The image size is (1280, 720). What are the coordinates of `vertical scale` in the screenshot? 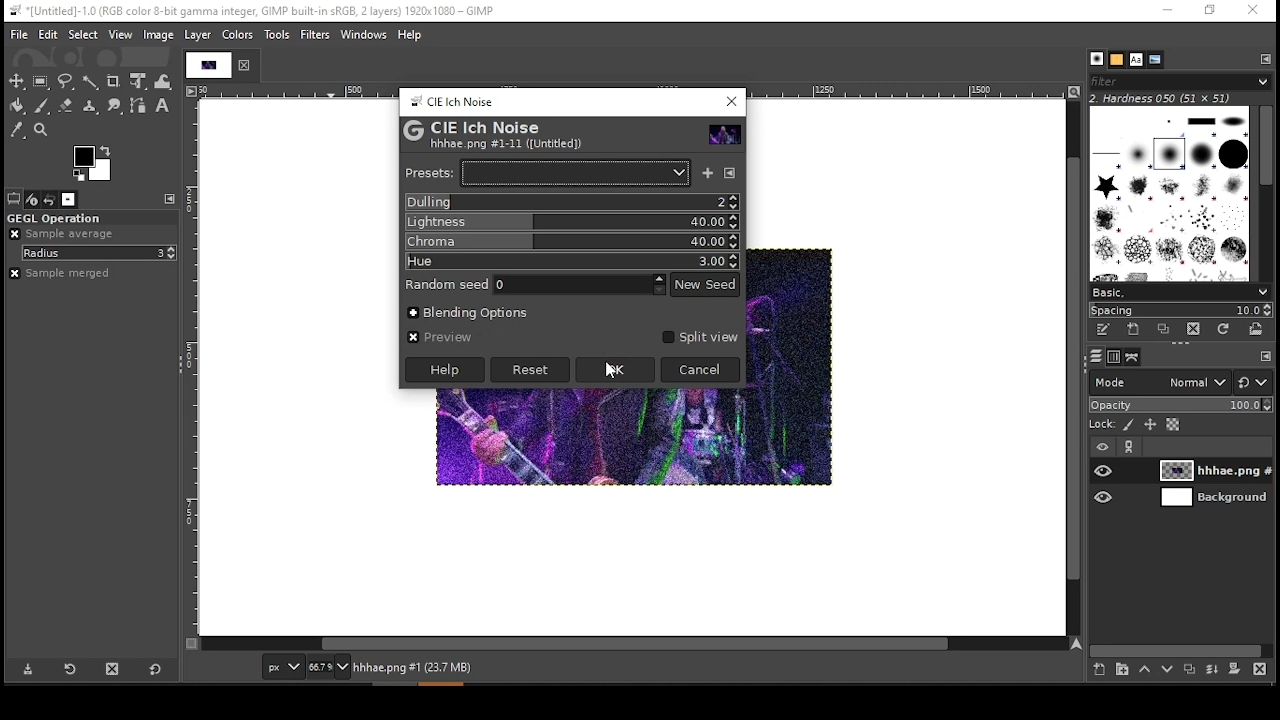 It's located at (191, 370).